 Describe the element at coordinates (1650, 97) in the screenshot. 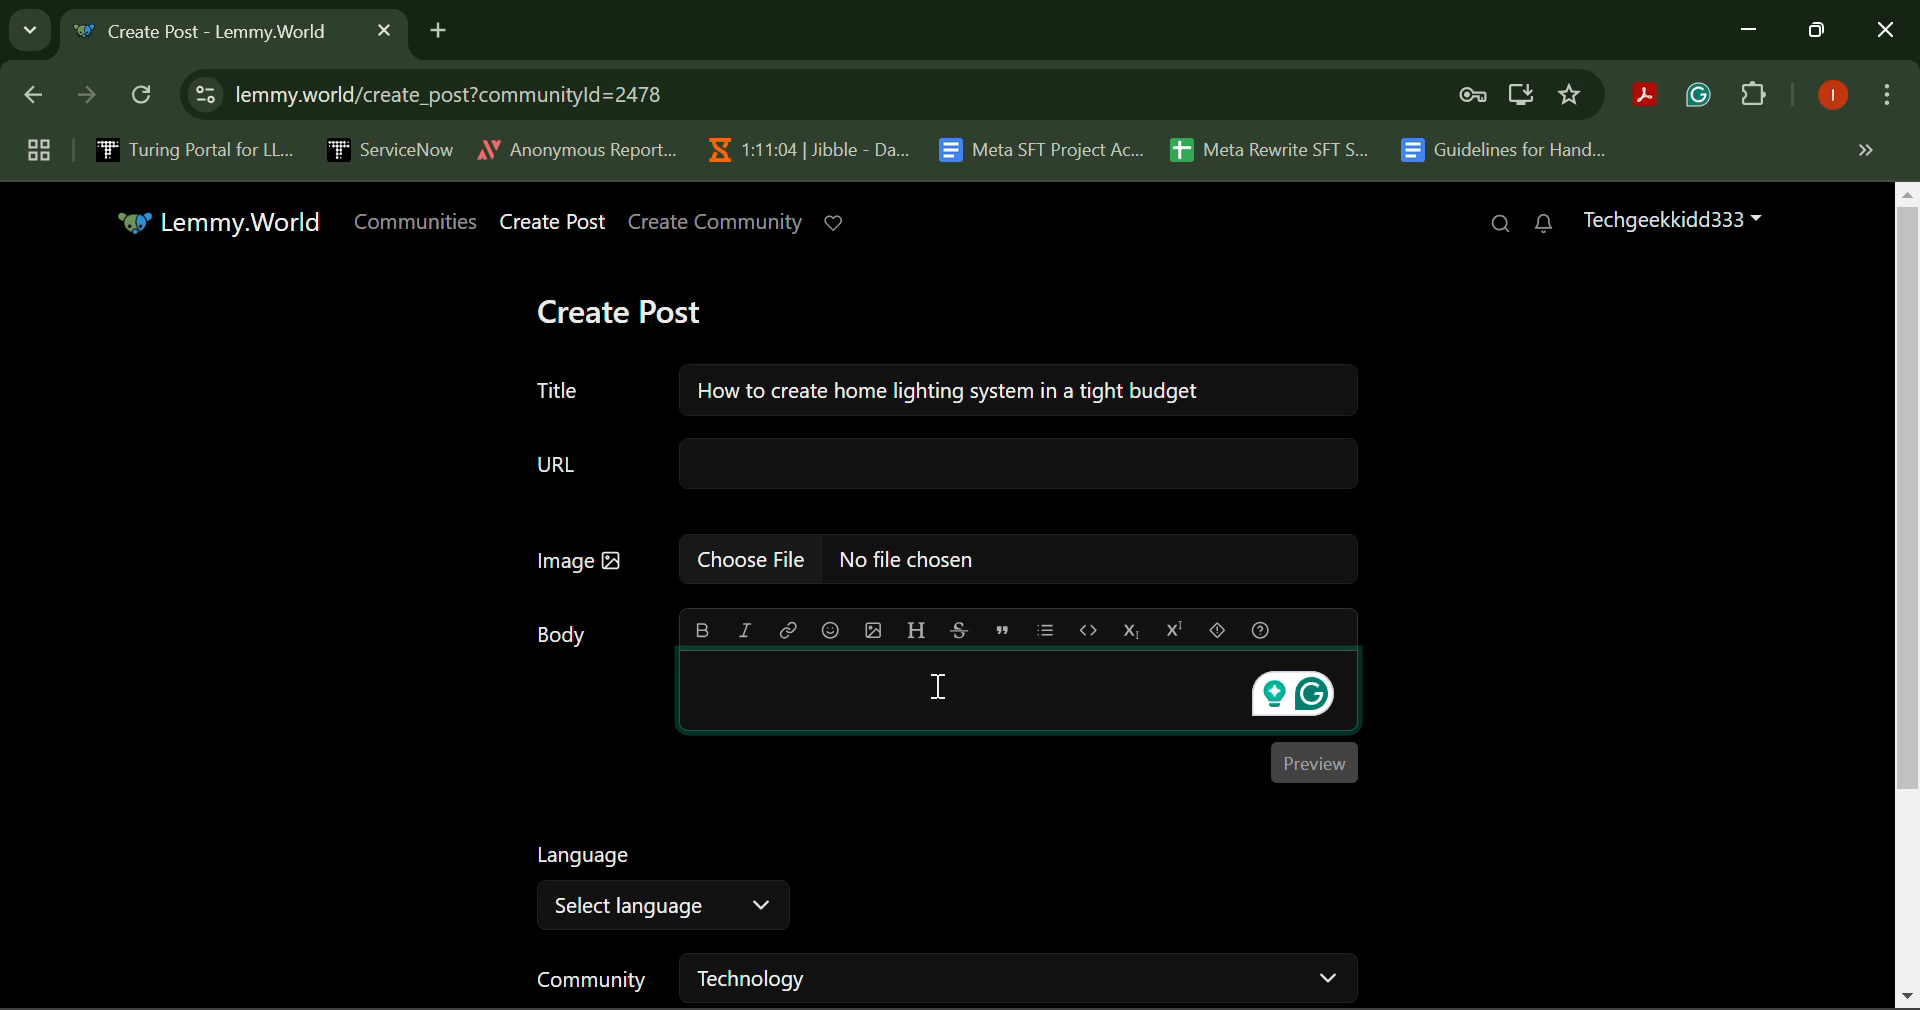

I see `Browser Extension` at that location.